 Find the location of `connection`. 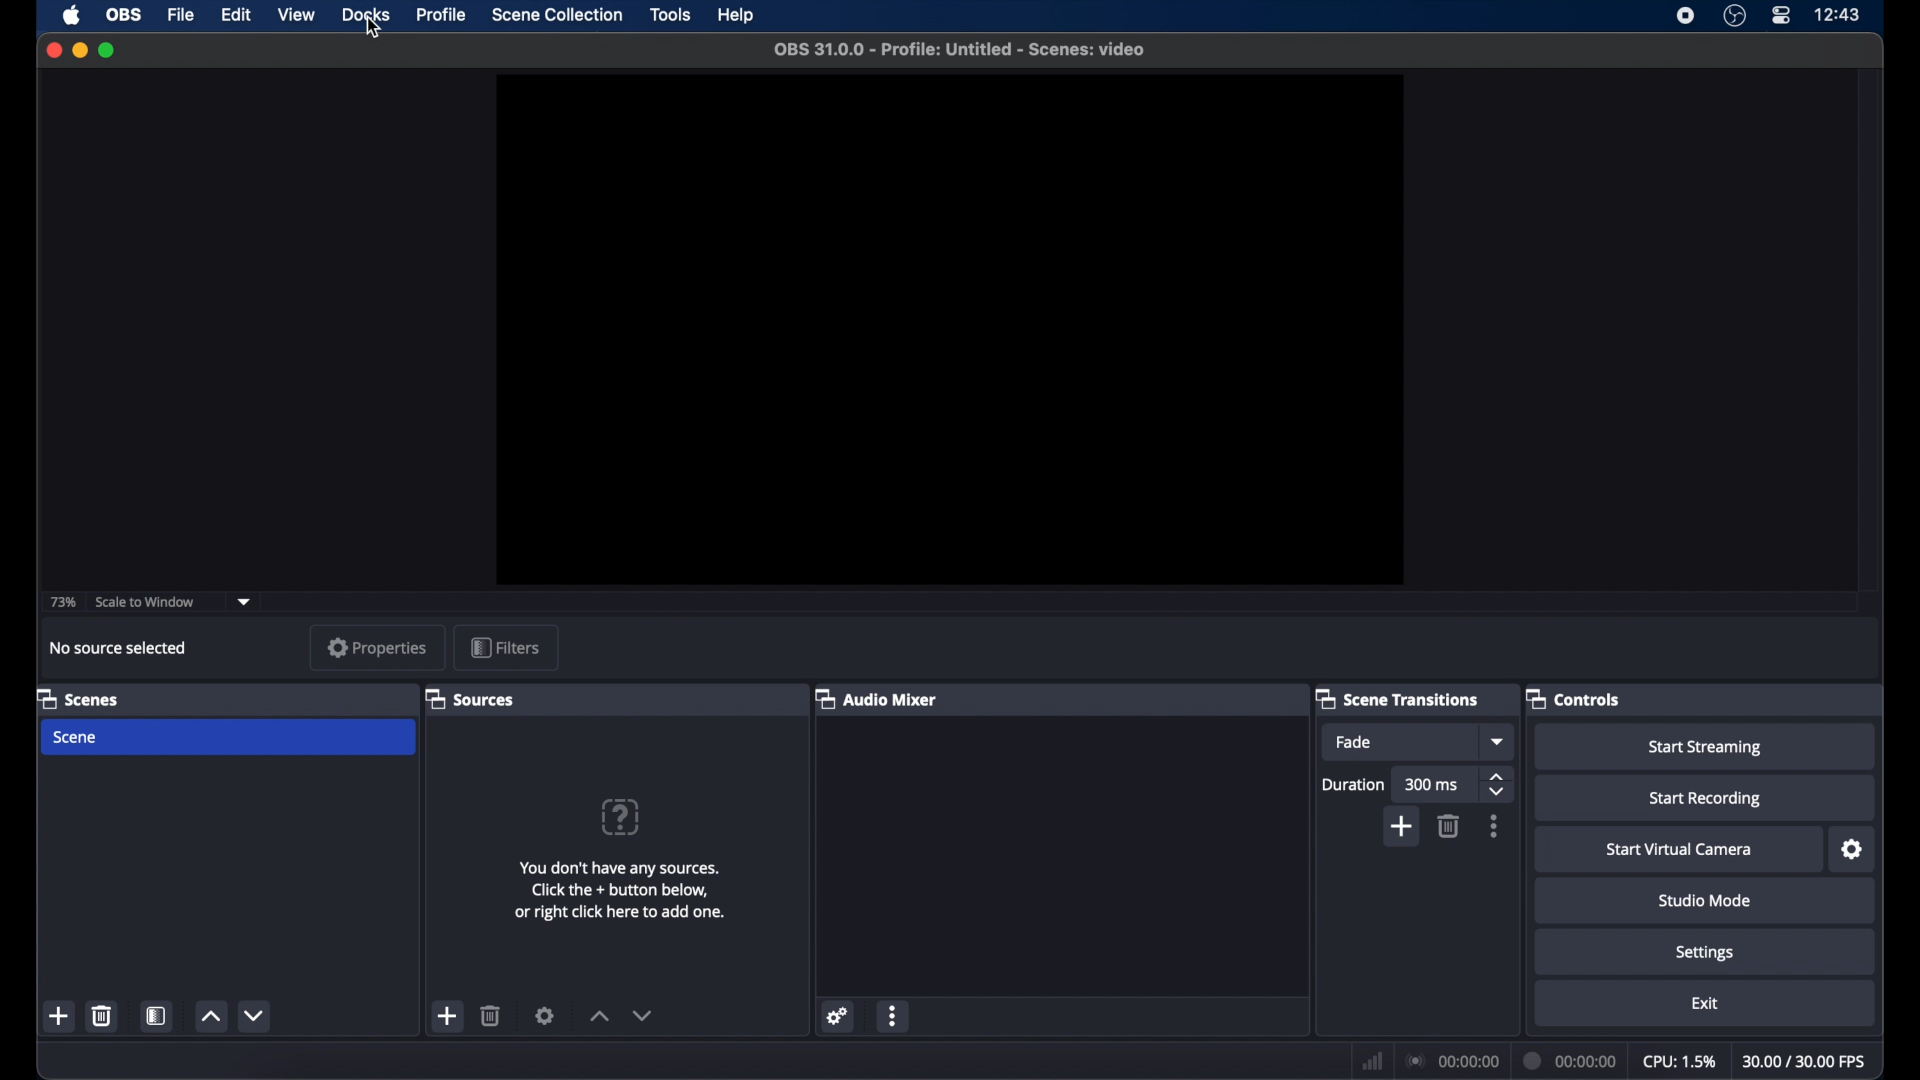

connection is located at coordinates (1454, 1060).